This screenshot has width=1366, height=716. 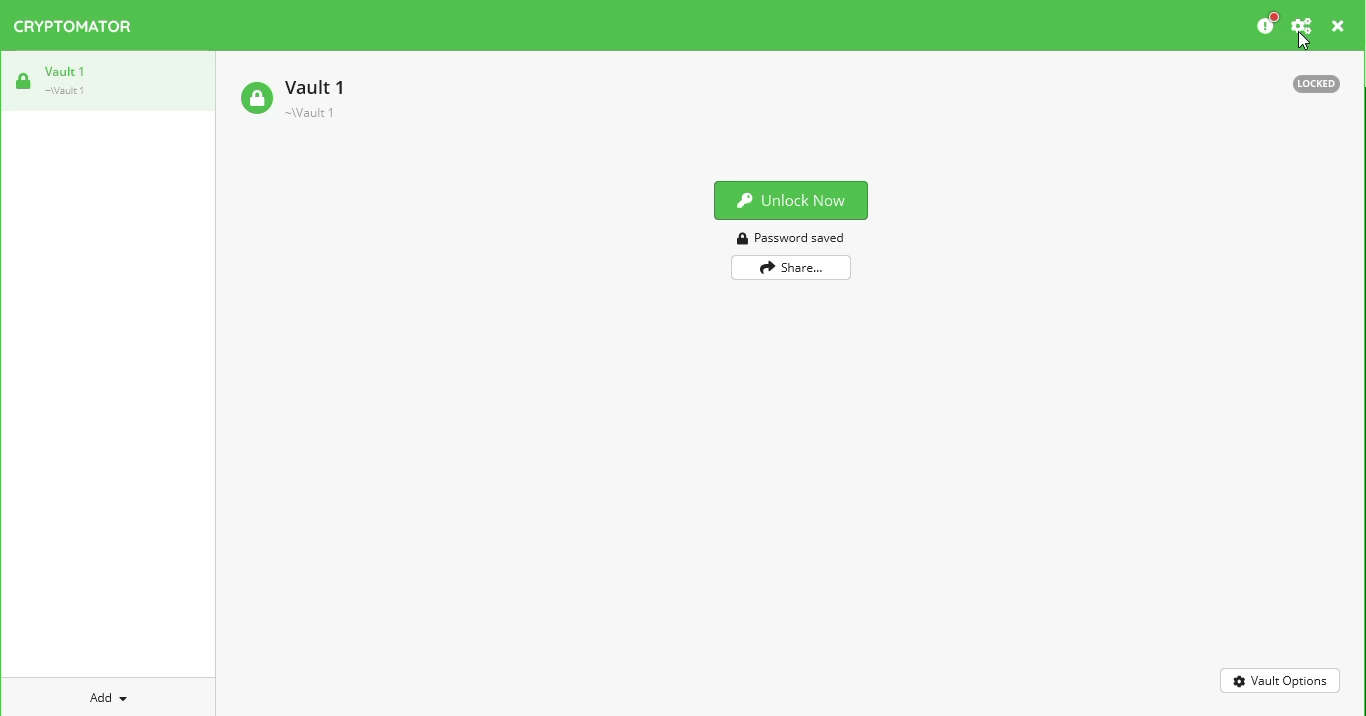 I want to click on unlock now, so click(x=791, y=202).